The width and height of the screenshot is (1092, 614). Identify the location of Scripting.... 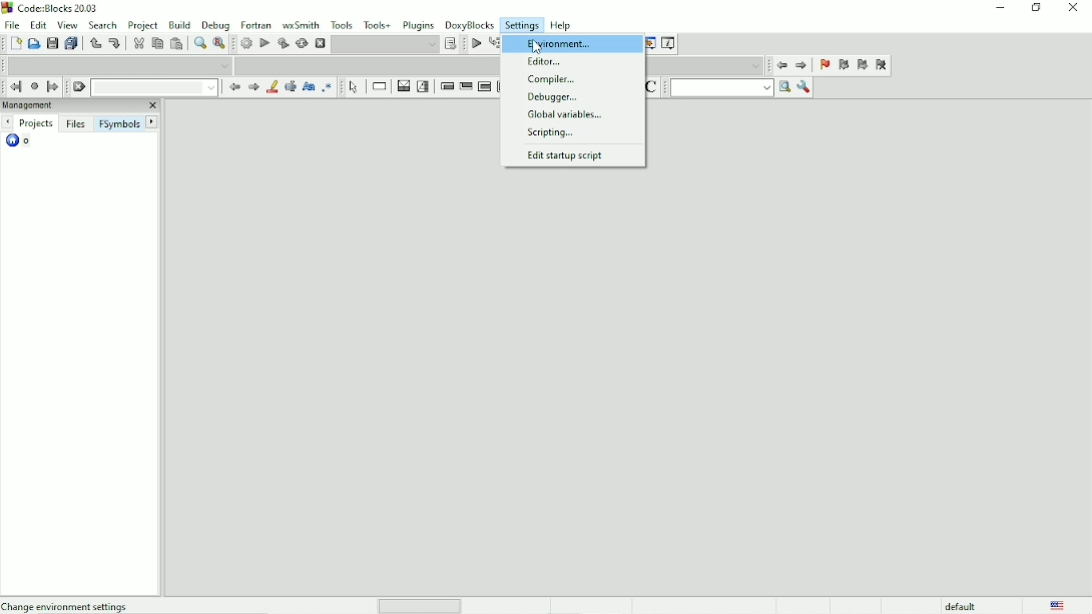
(552, 134).